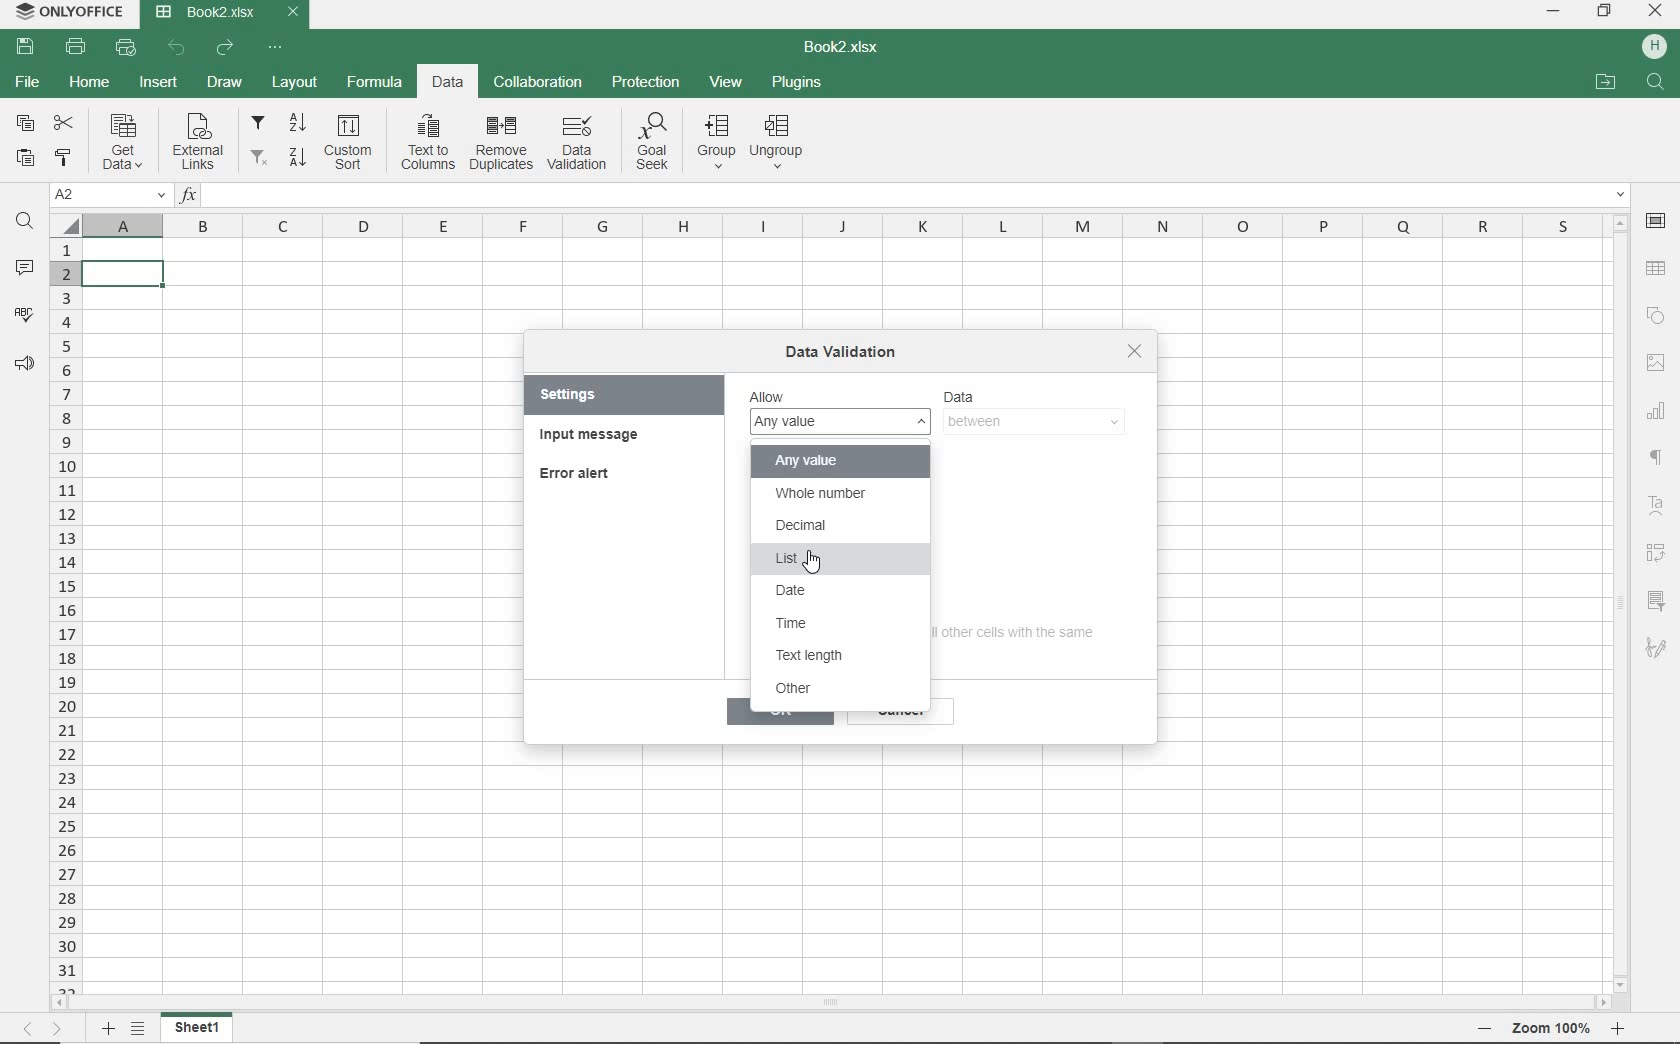 The width and height of the screenshot is (1680, 1044). What do you see at coordinates (108, 196) in the screenshot?
I see `NAME MANAGER` at bounding box center [108, 196].